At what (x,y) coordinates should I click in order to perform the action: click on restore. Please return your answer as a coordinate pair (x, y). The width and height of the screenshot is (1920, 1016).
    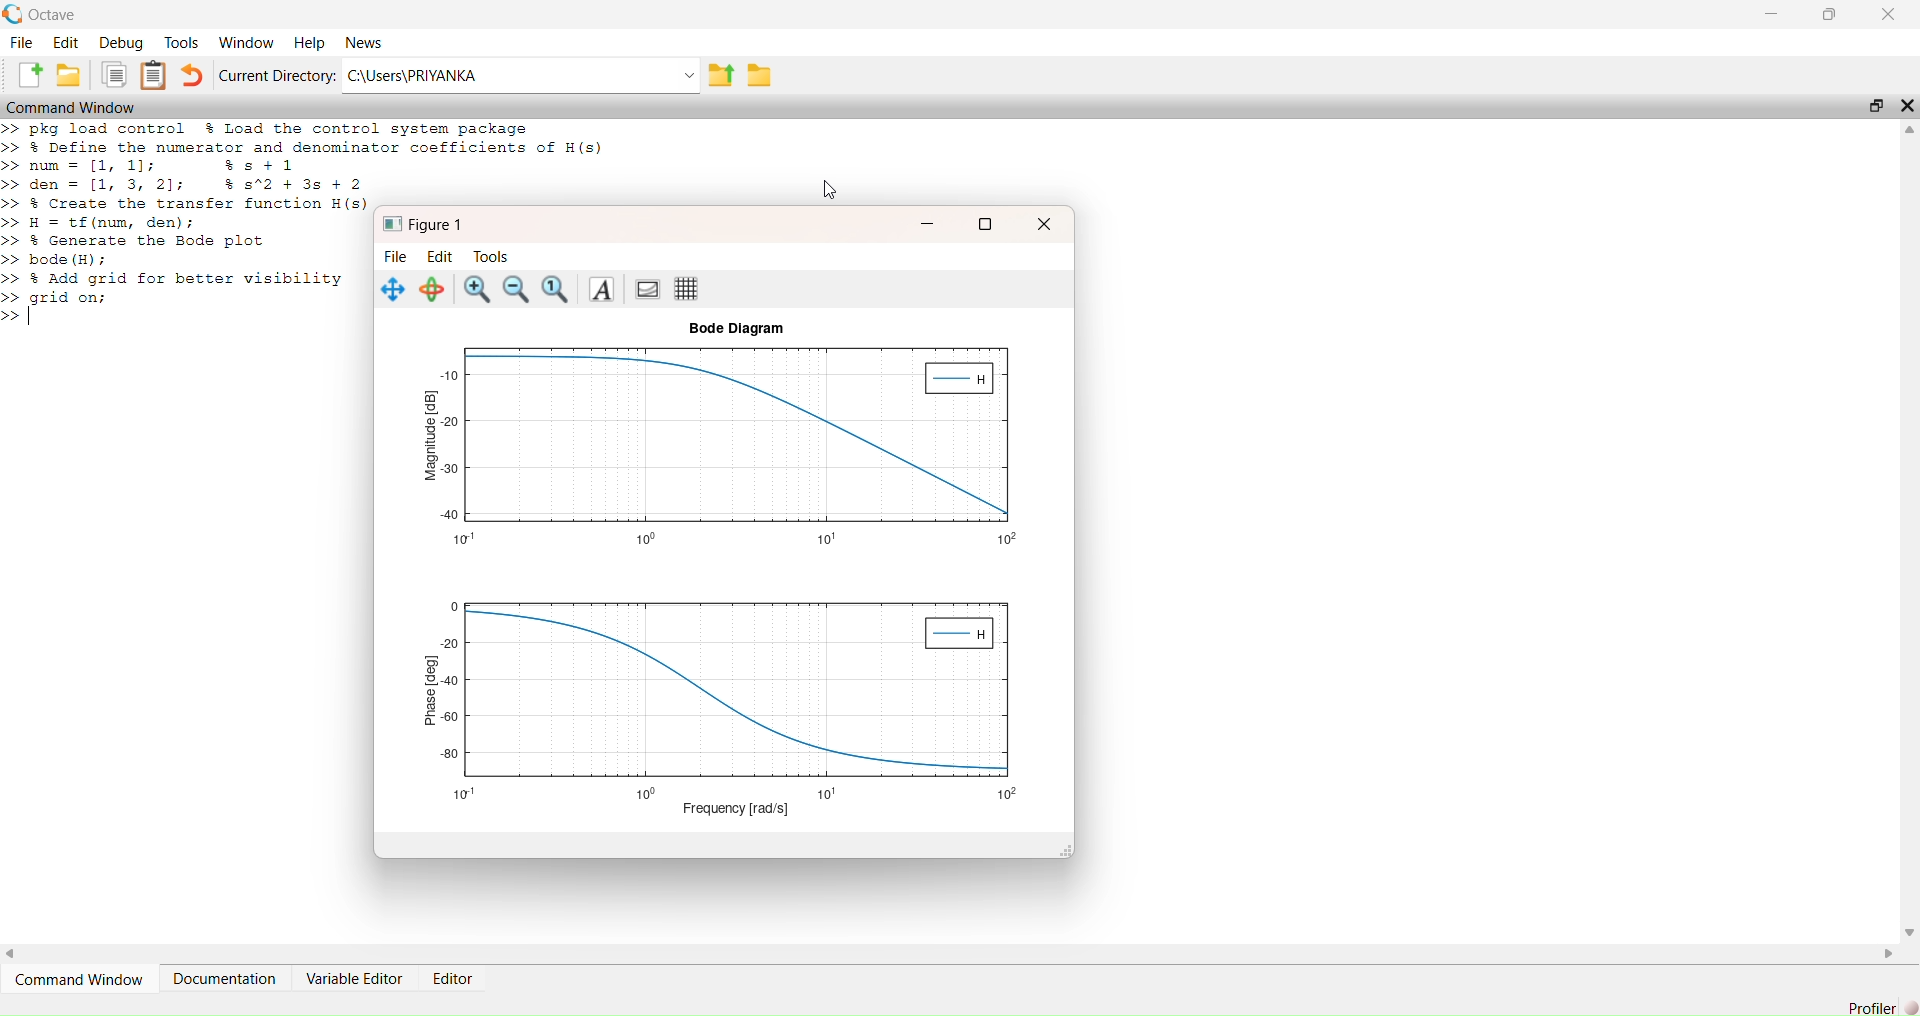
    Looking at the image, I should click on (987, 223).